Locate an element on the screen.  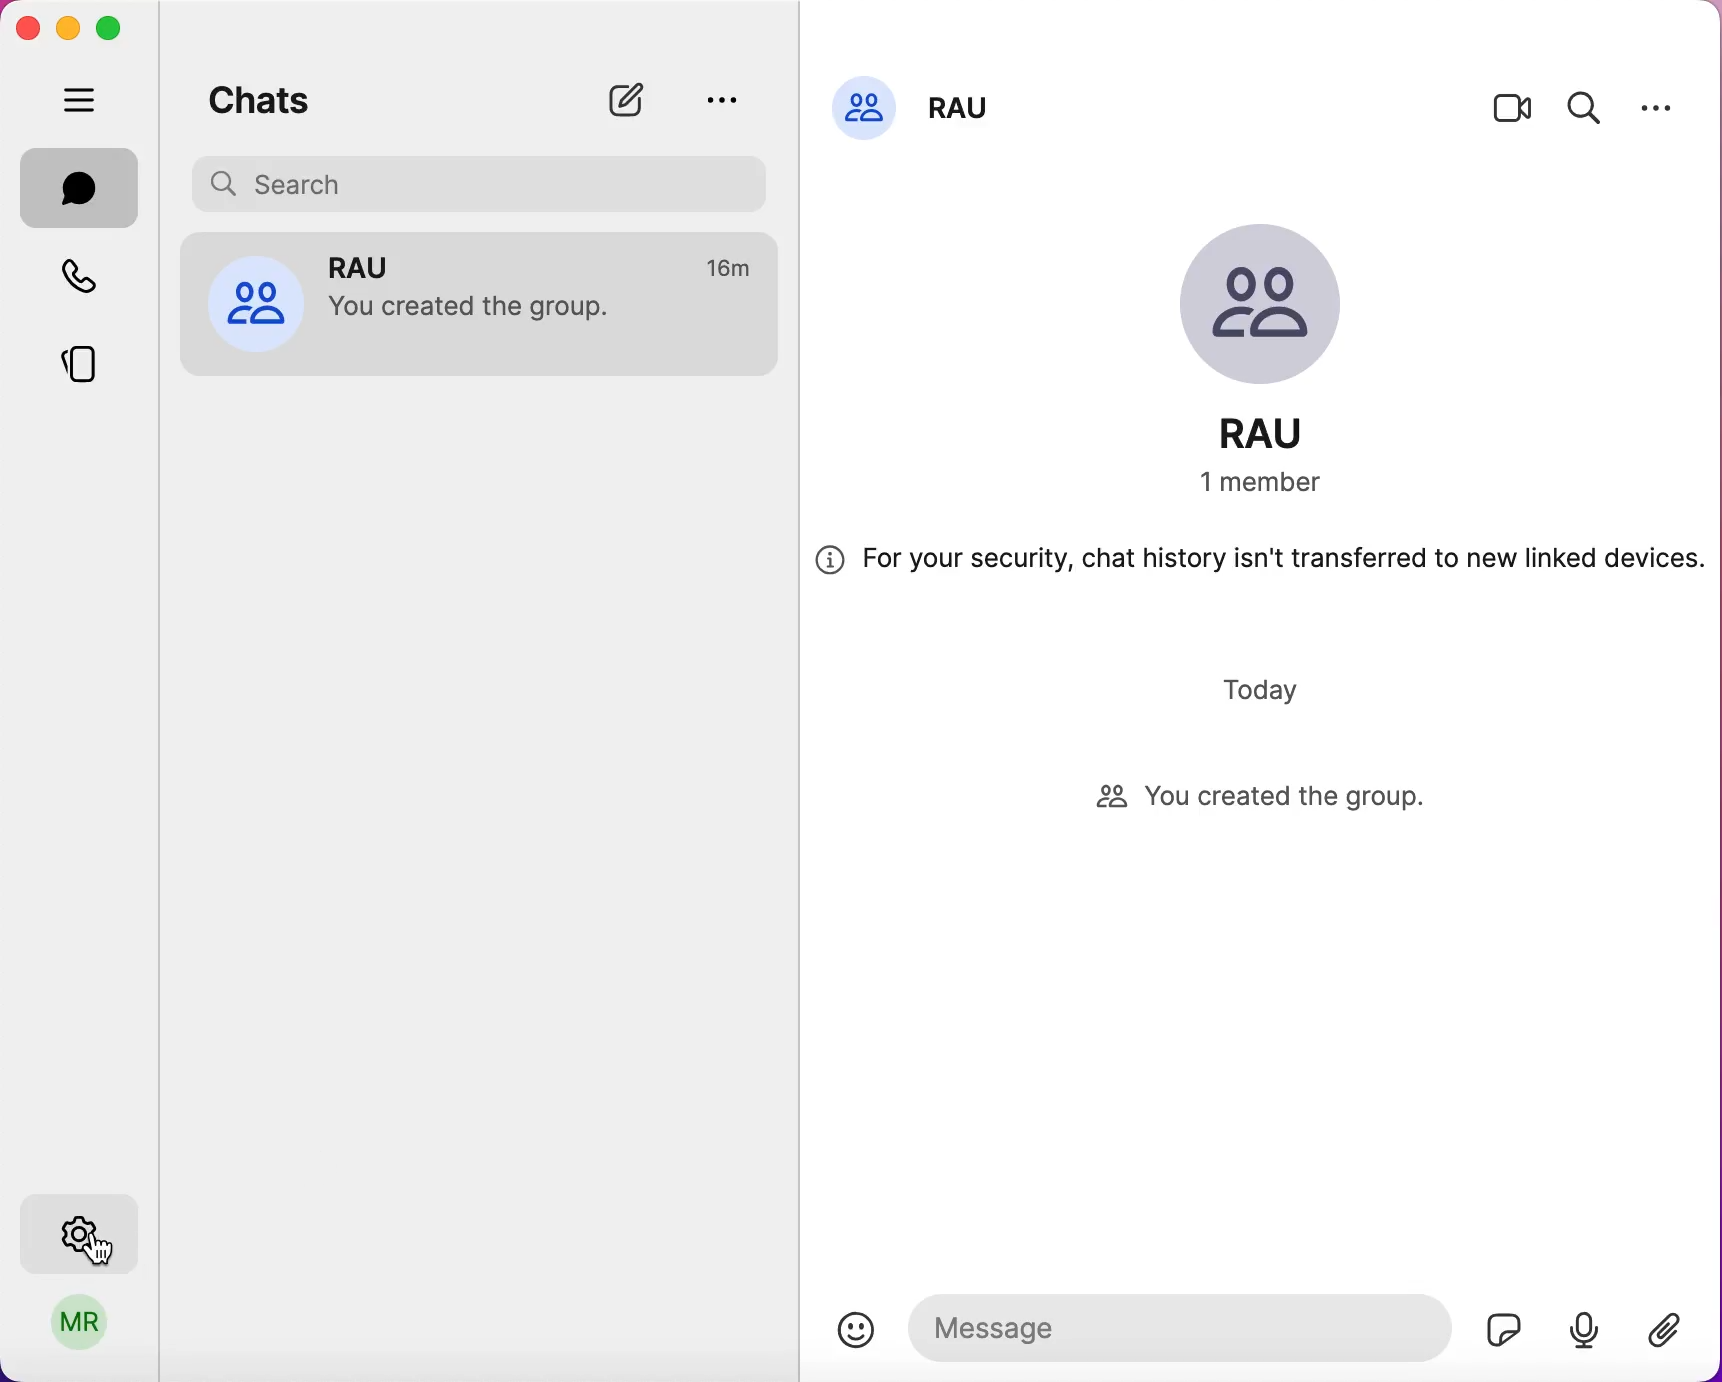
you created the group is located at coordinates (1281, 799).